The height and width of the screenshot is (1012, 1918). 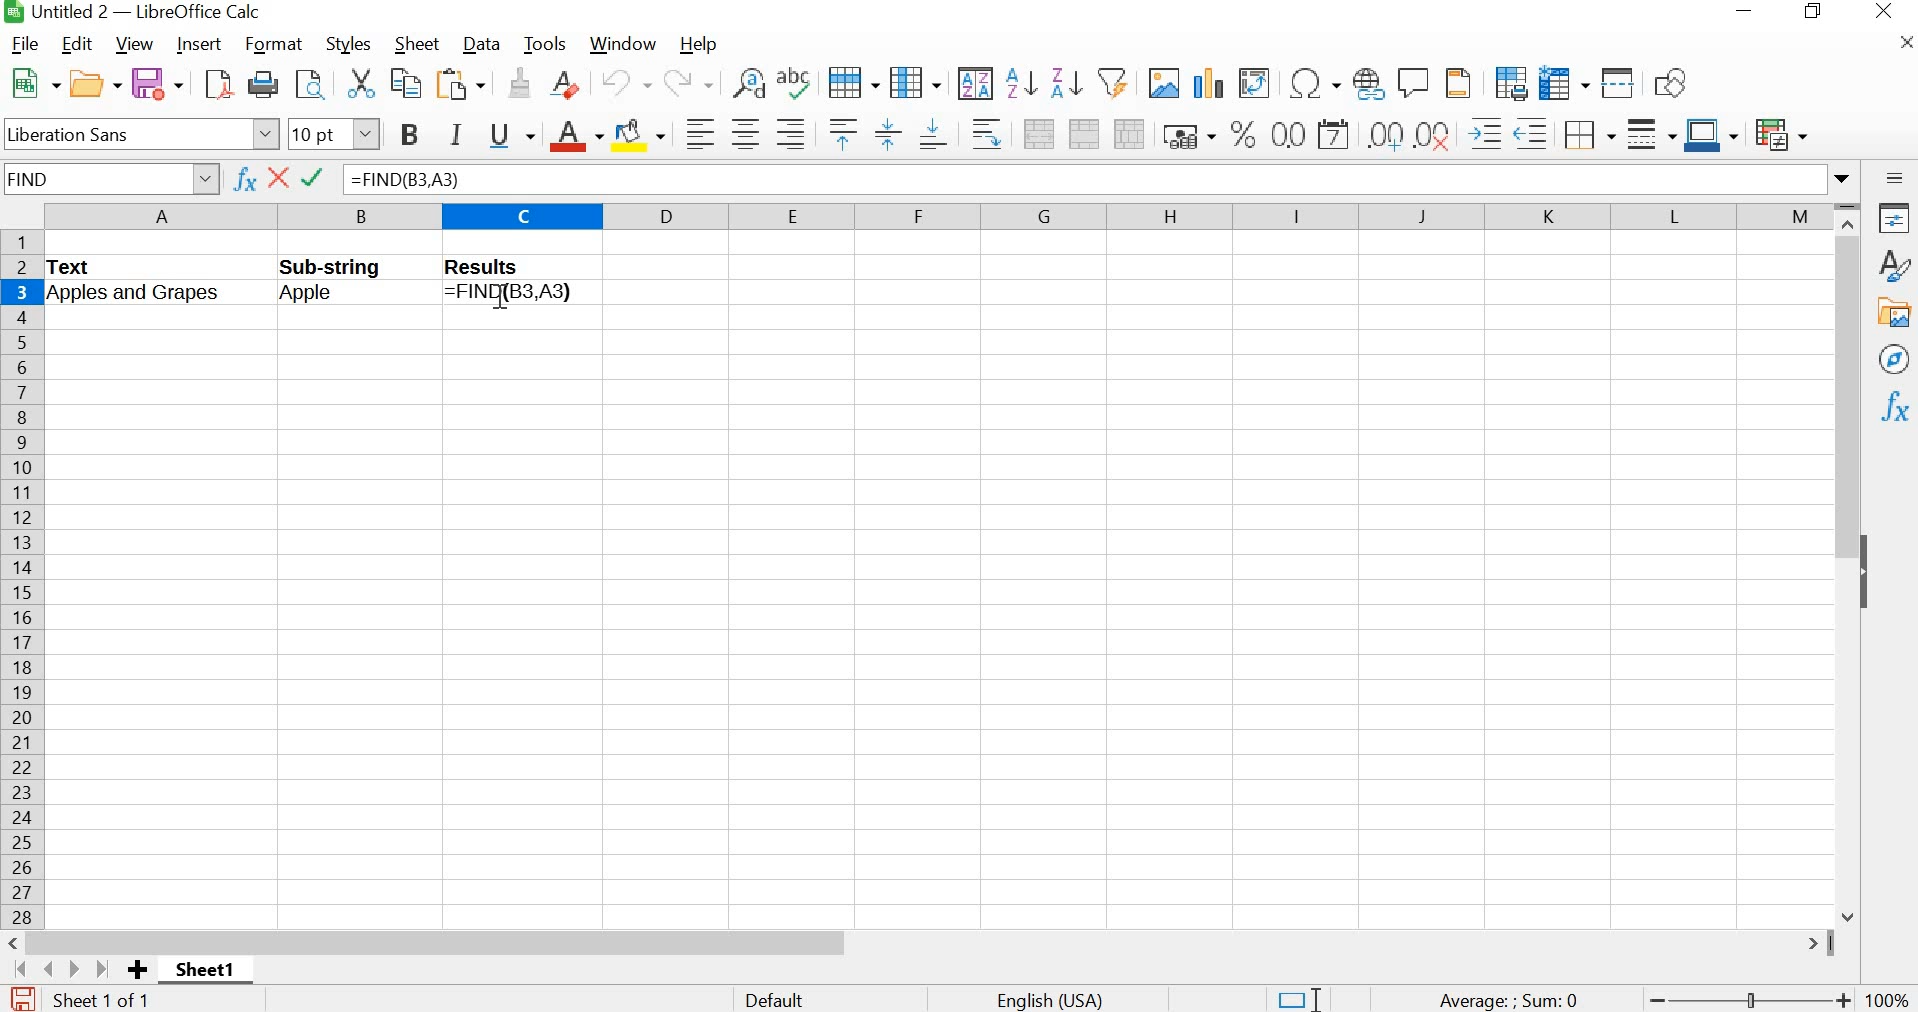 What do you see at coordinates (1905, 41) in the screenshot?
I see `close document` at bounding box center [1905, 41].